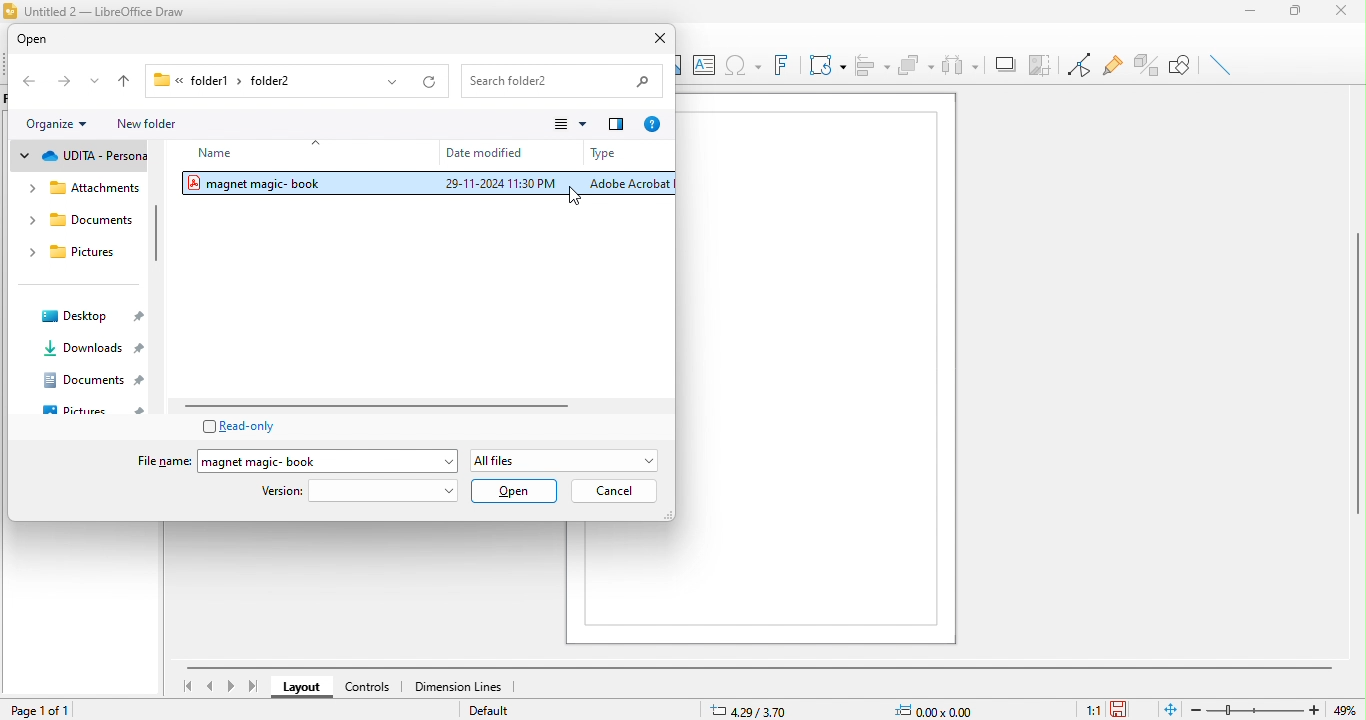 Image resolution: width=1366 pixels, height=720 pixels. What do you see at coordinates (585, 198) in the screenshot?
I see `cursor movement` at bounding box center [585, 198].